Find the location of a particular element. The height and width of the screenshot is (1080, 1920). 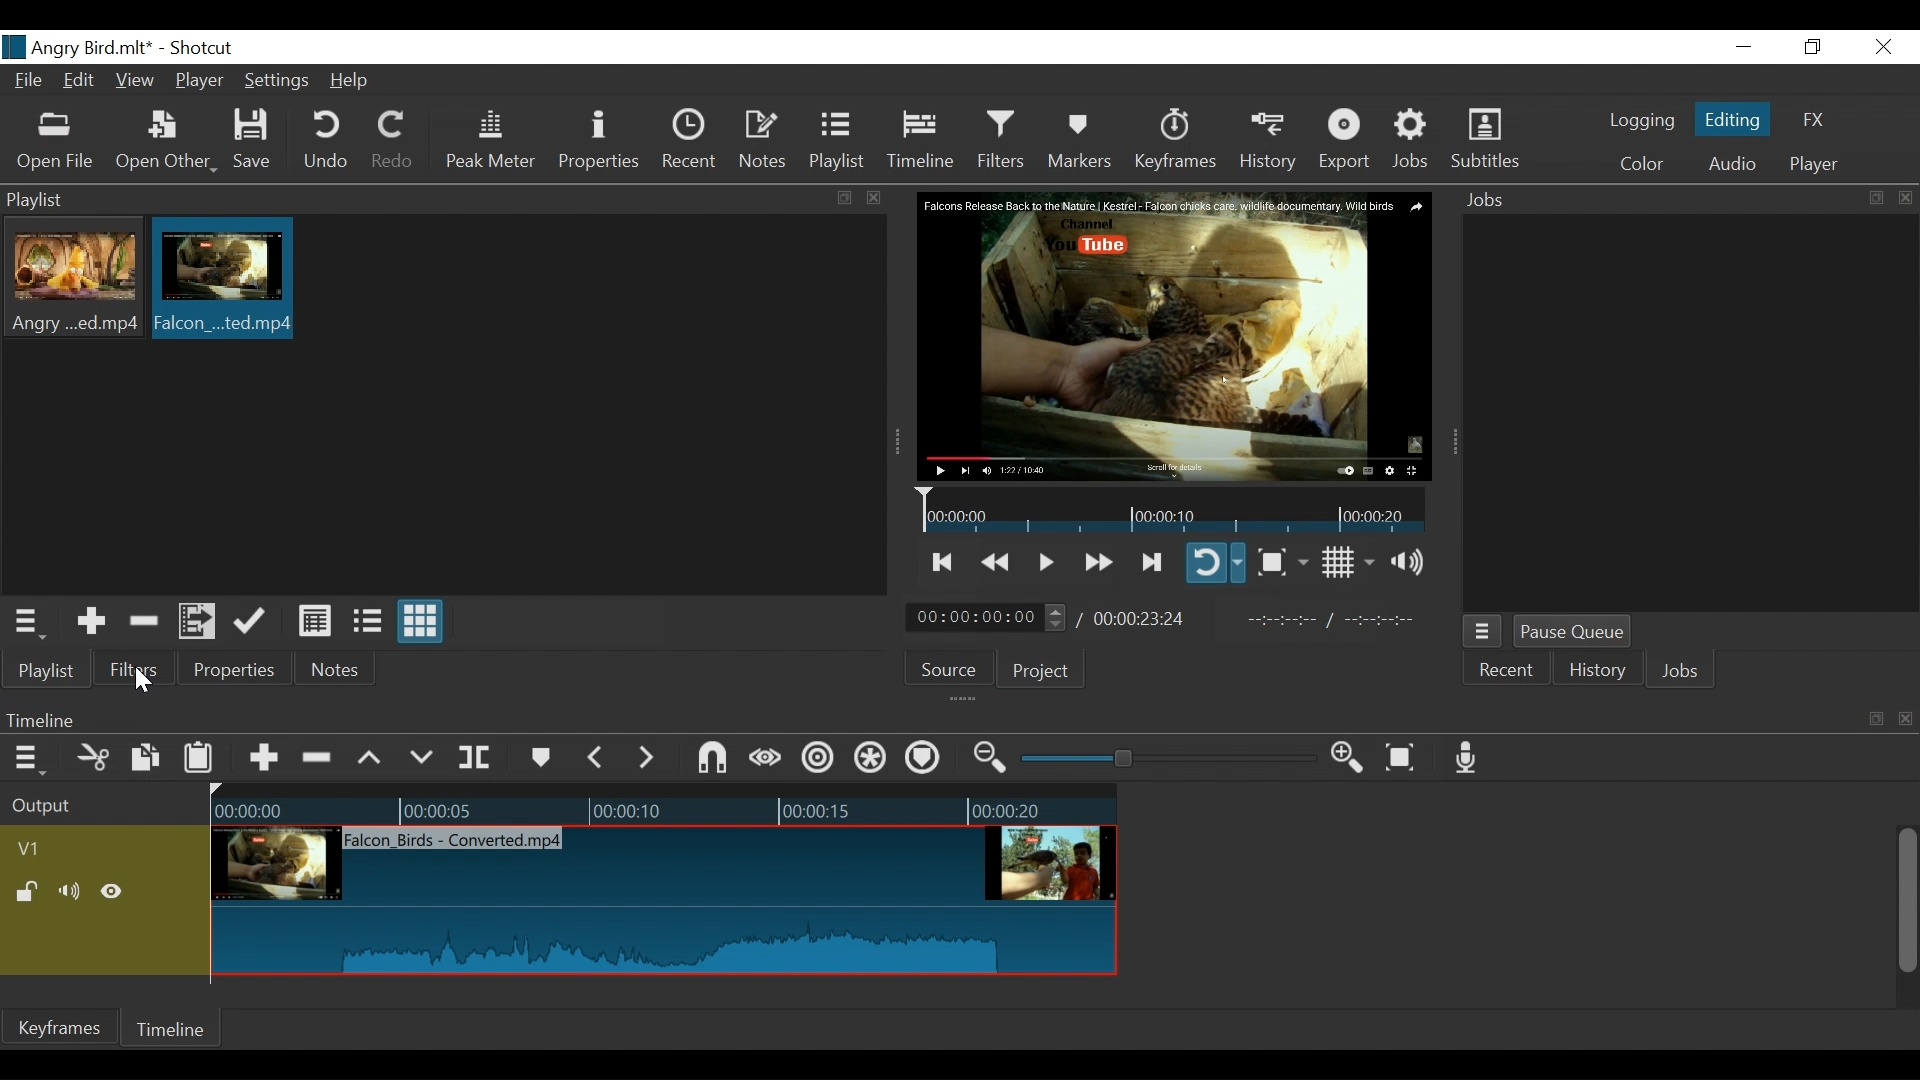

Settings is located at coordinates (278, 83).